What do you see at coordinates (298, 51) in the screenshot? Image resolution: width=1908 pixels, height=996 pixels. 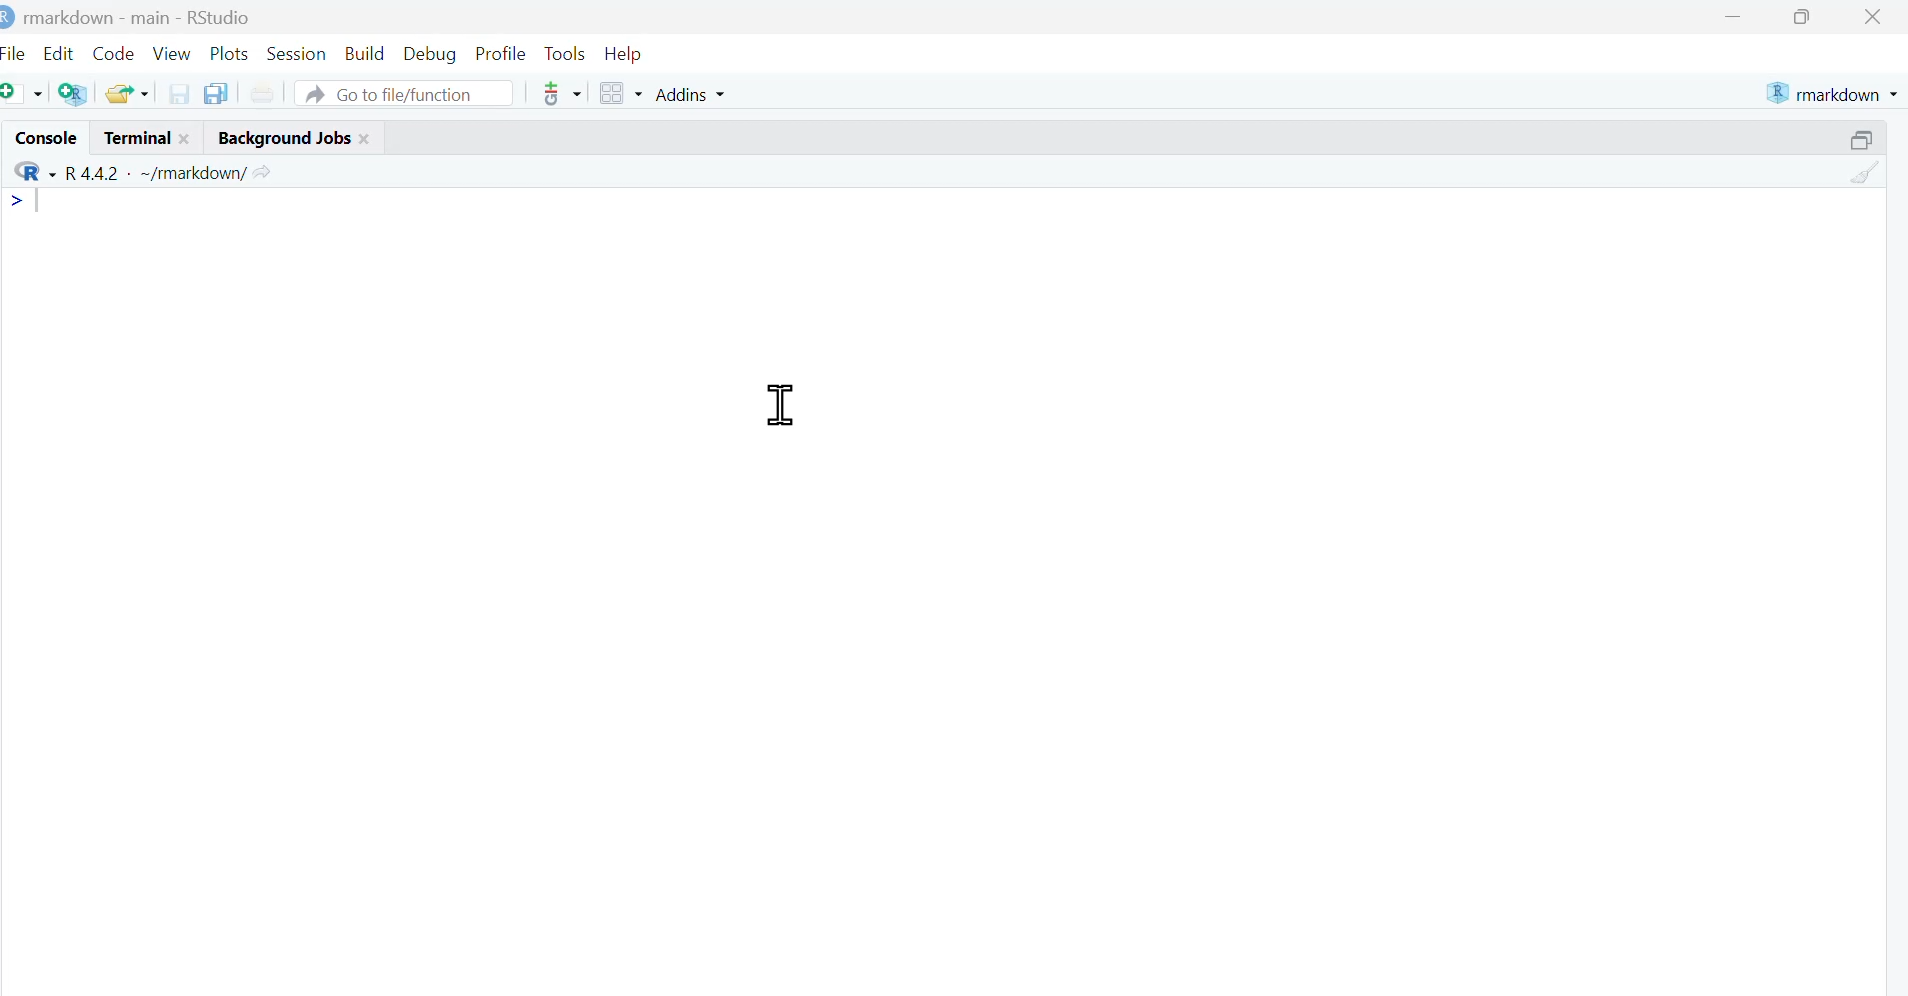 I see `Session` at bounding box center [298, 51].